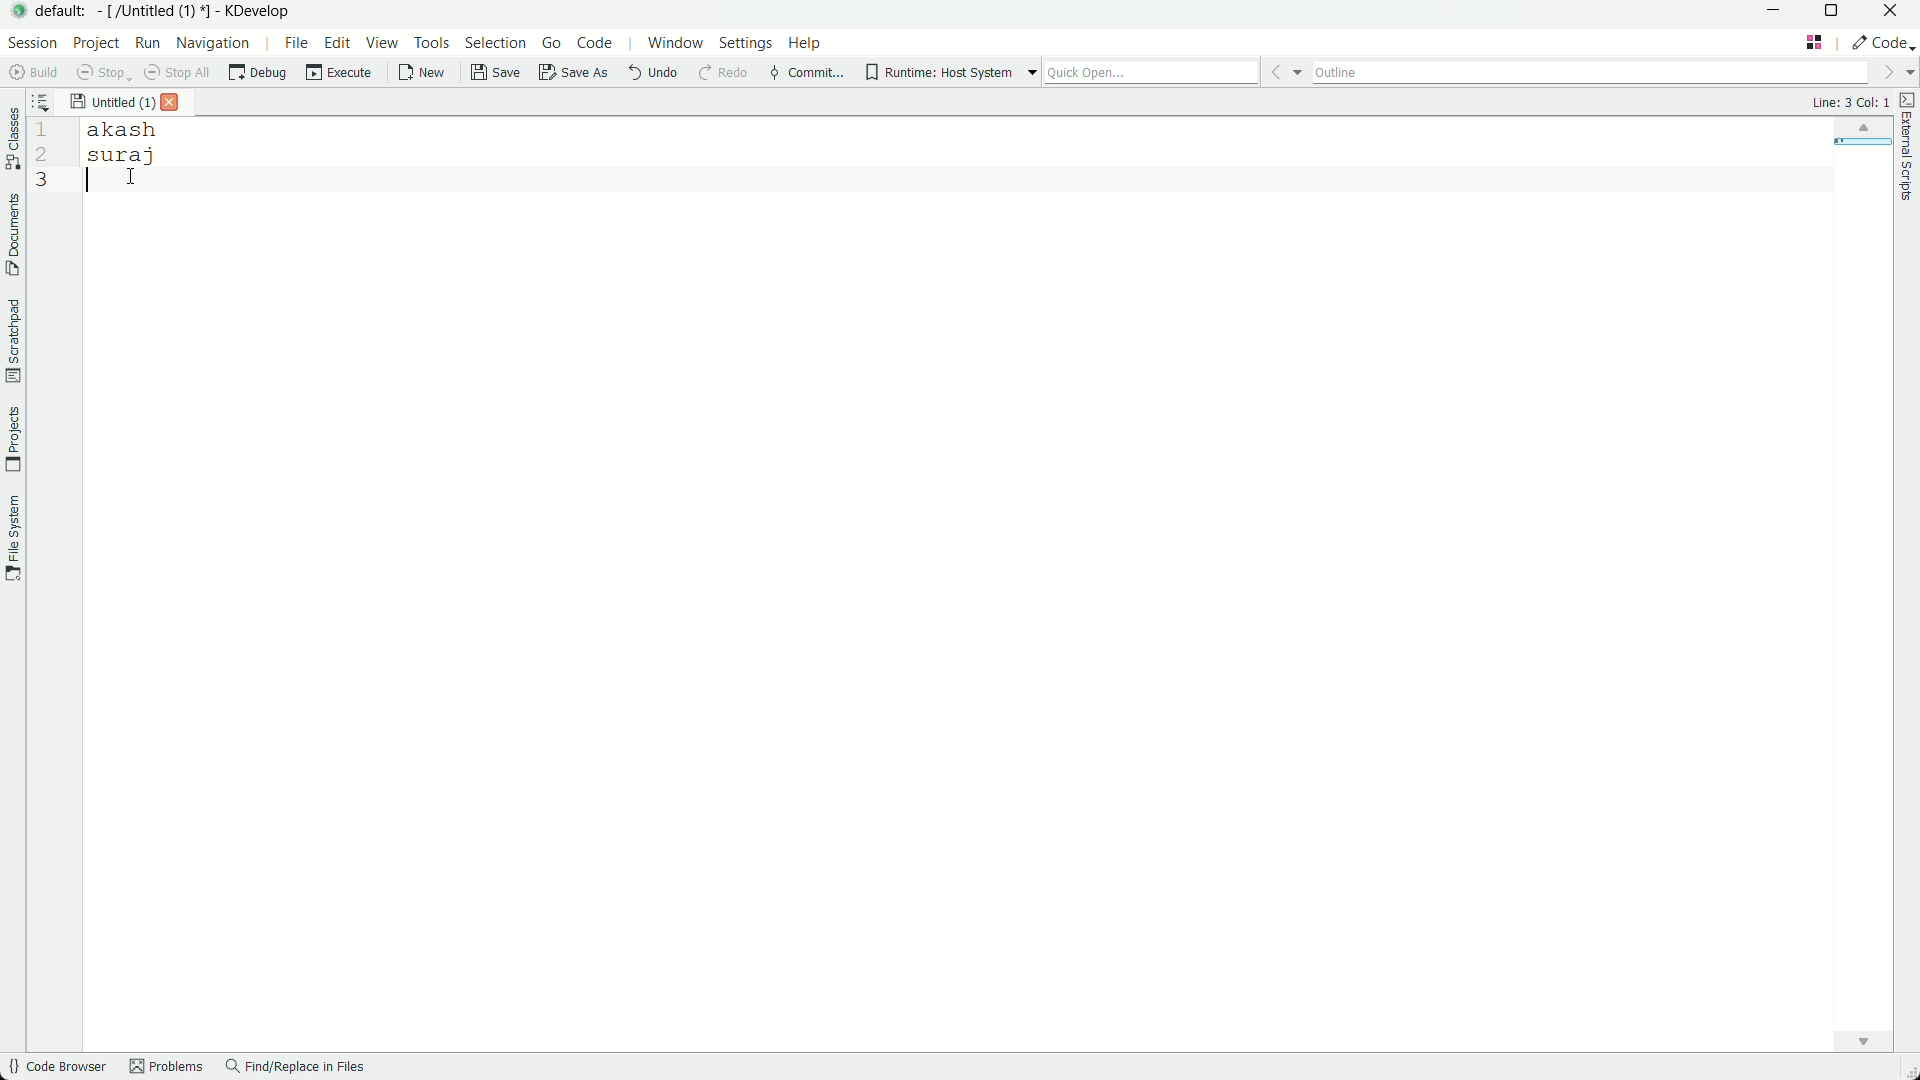 This screenshot has height=1080, width=1920. I want to click on outline, so click(1613, 71).